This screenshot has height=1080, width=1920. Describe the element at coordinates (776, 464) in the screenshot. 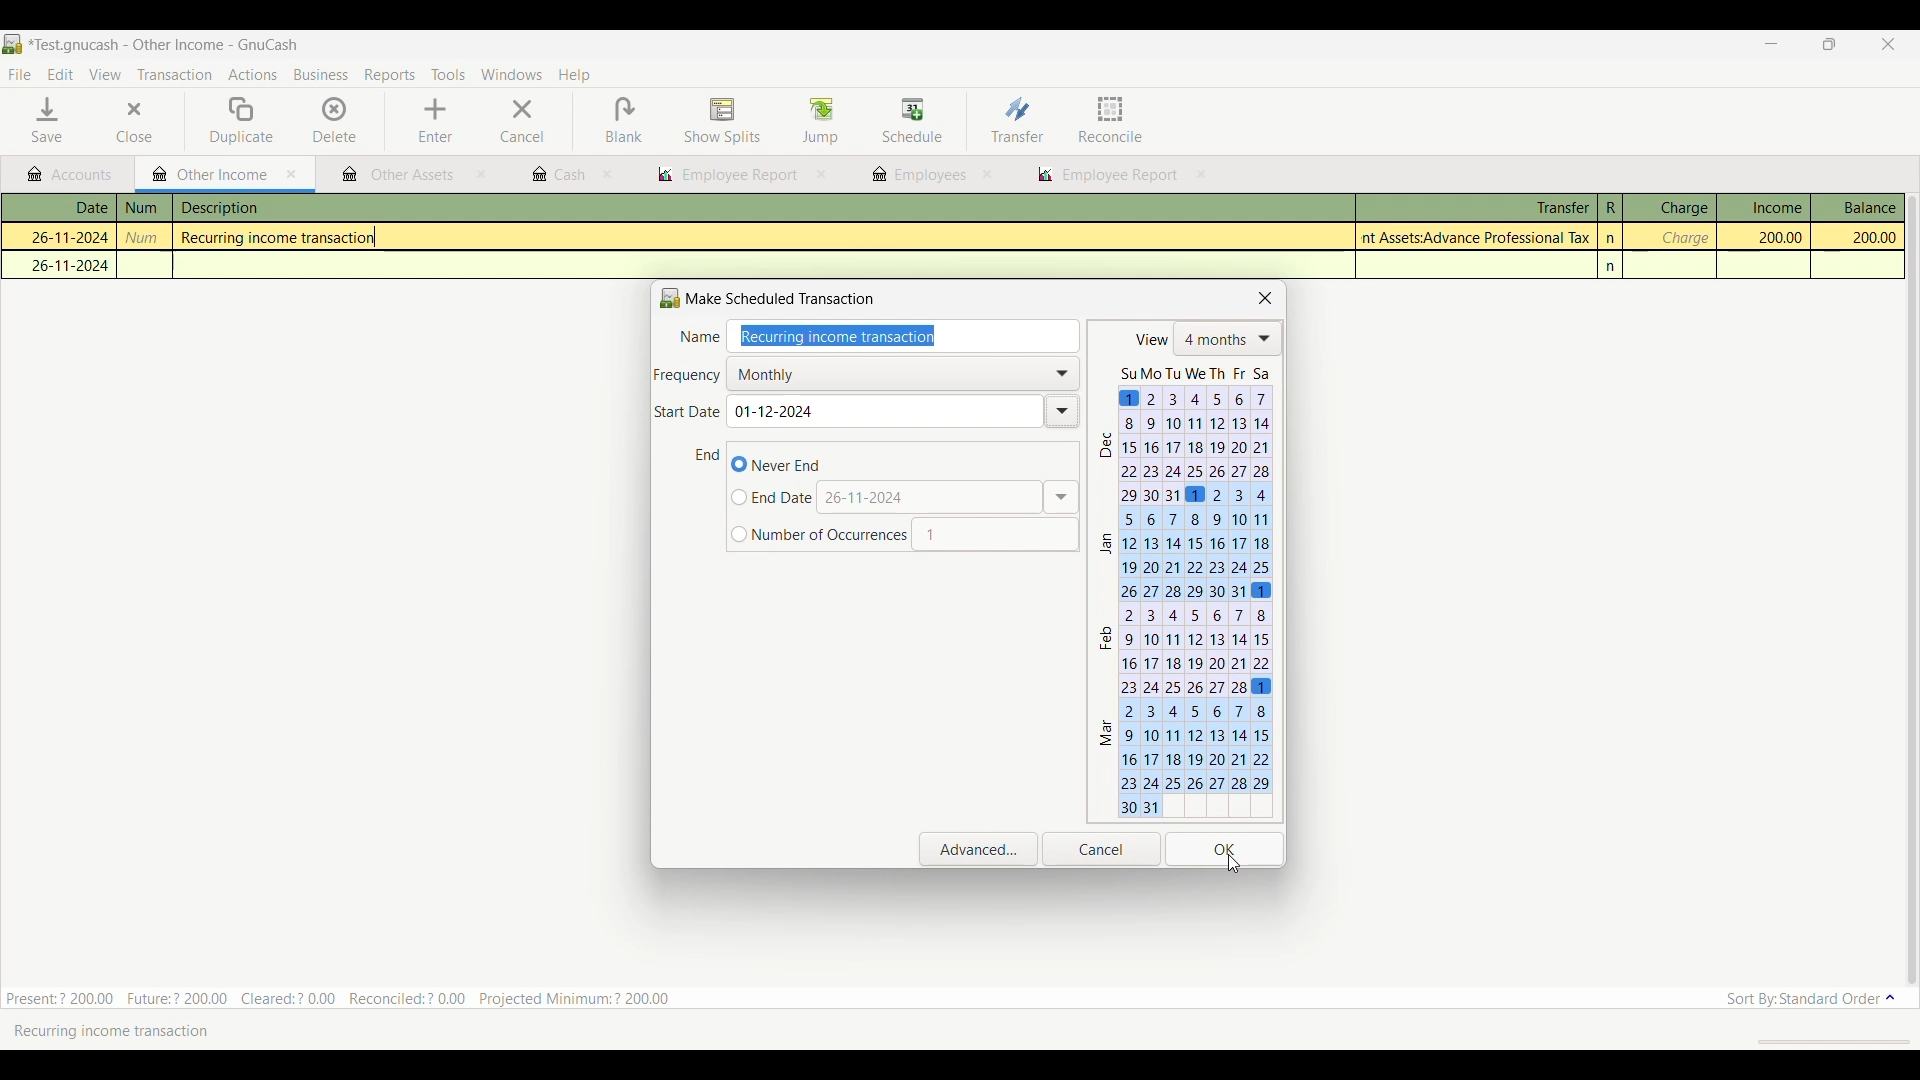

I see `Never end transaction, current selection` at that location.